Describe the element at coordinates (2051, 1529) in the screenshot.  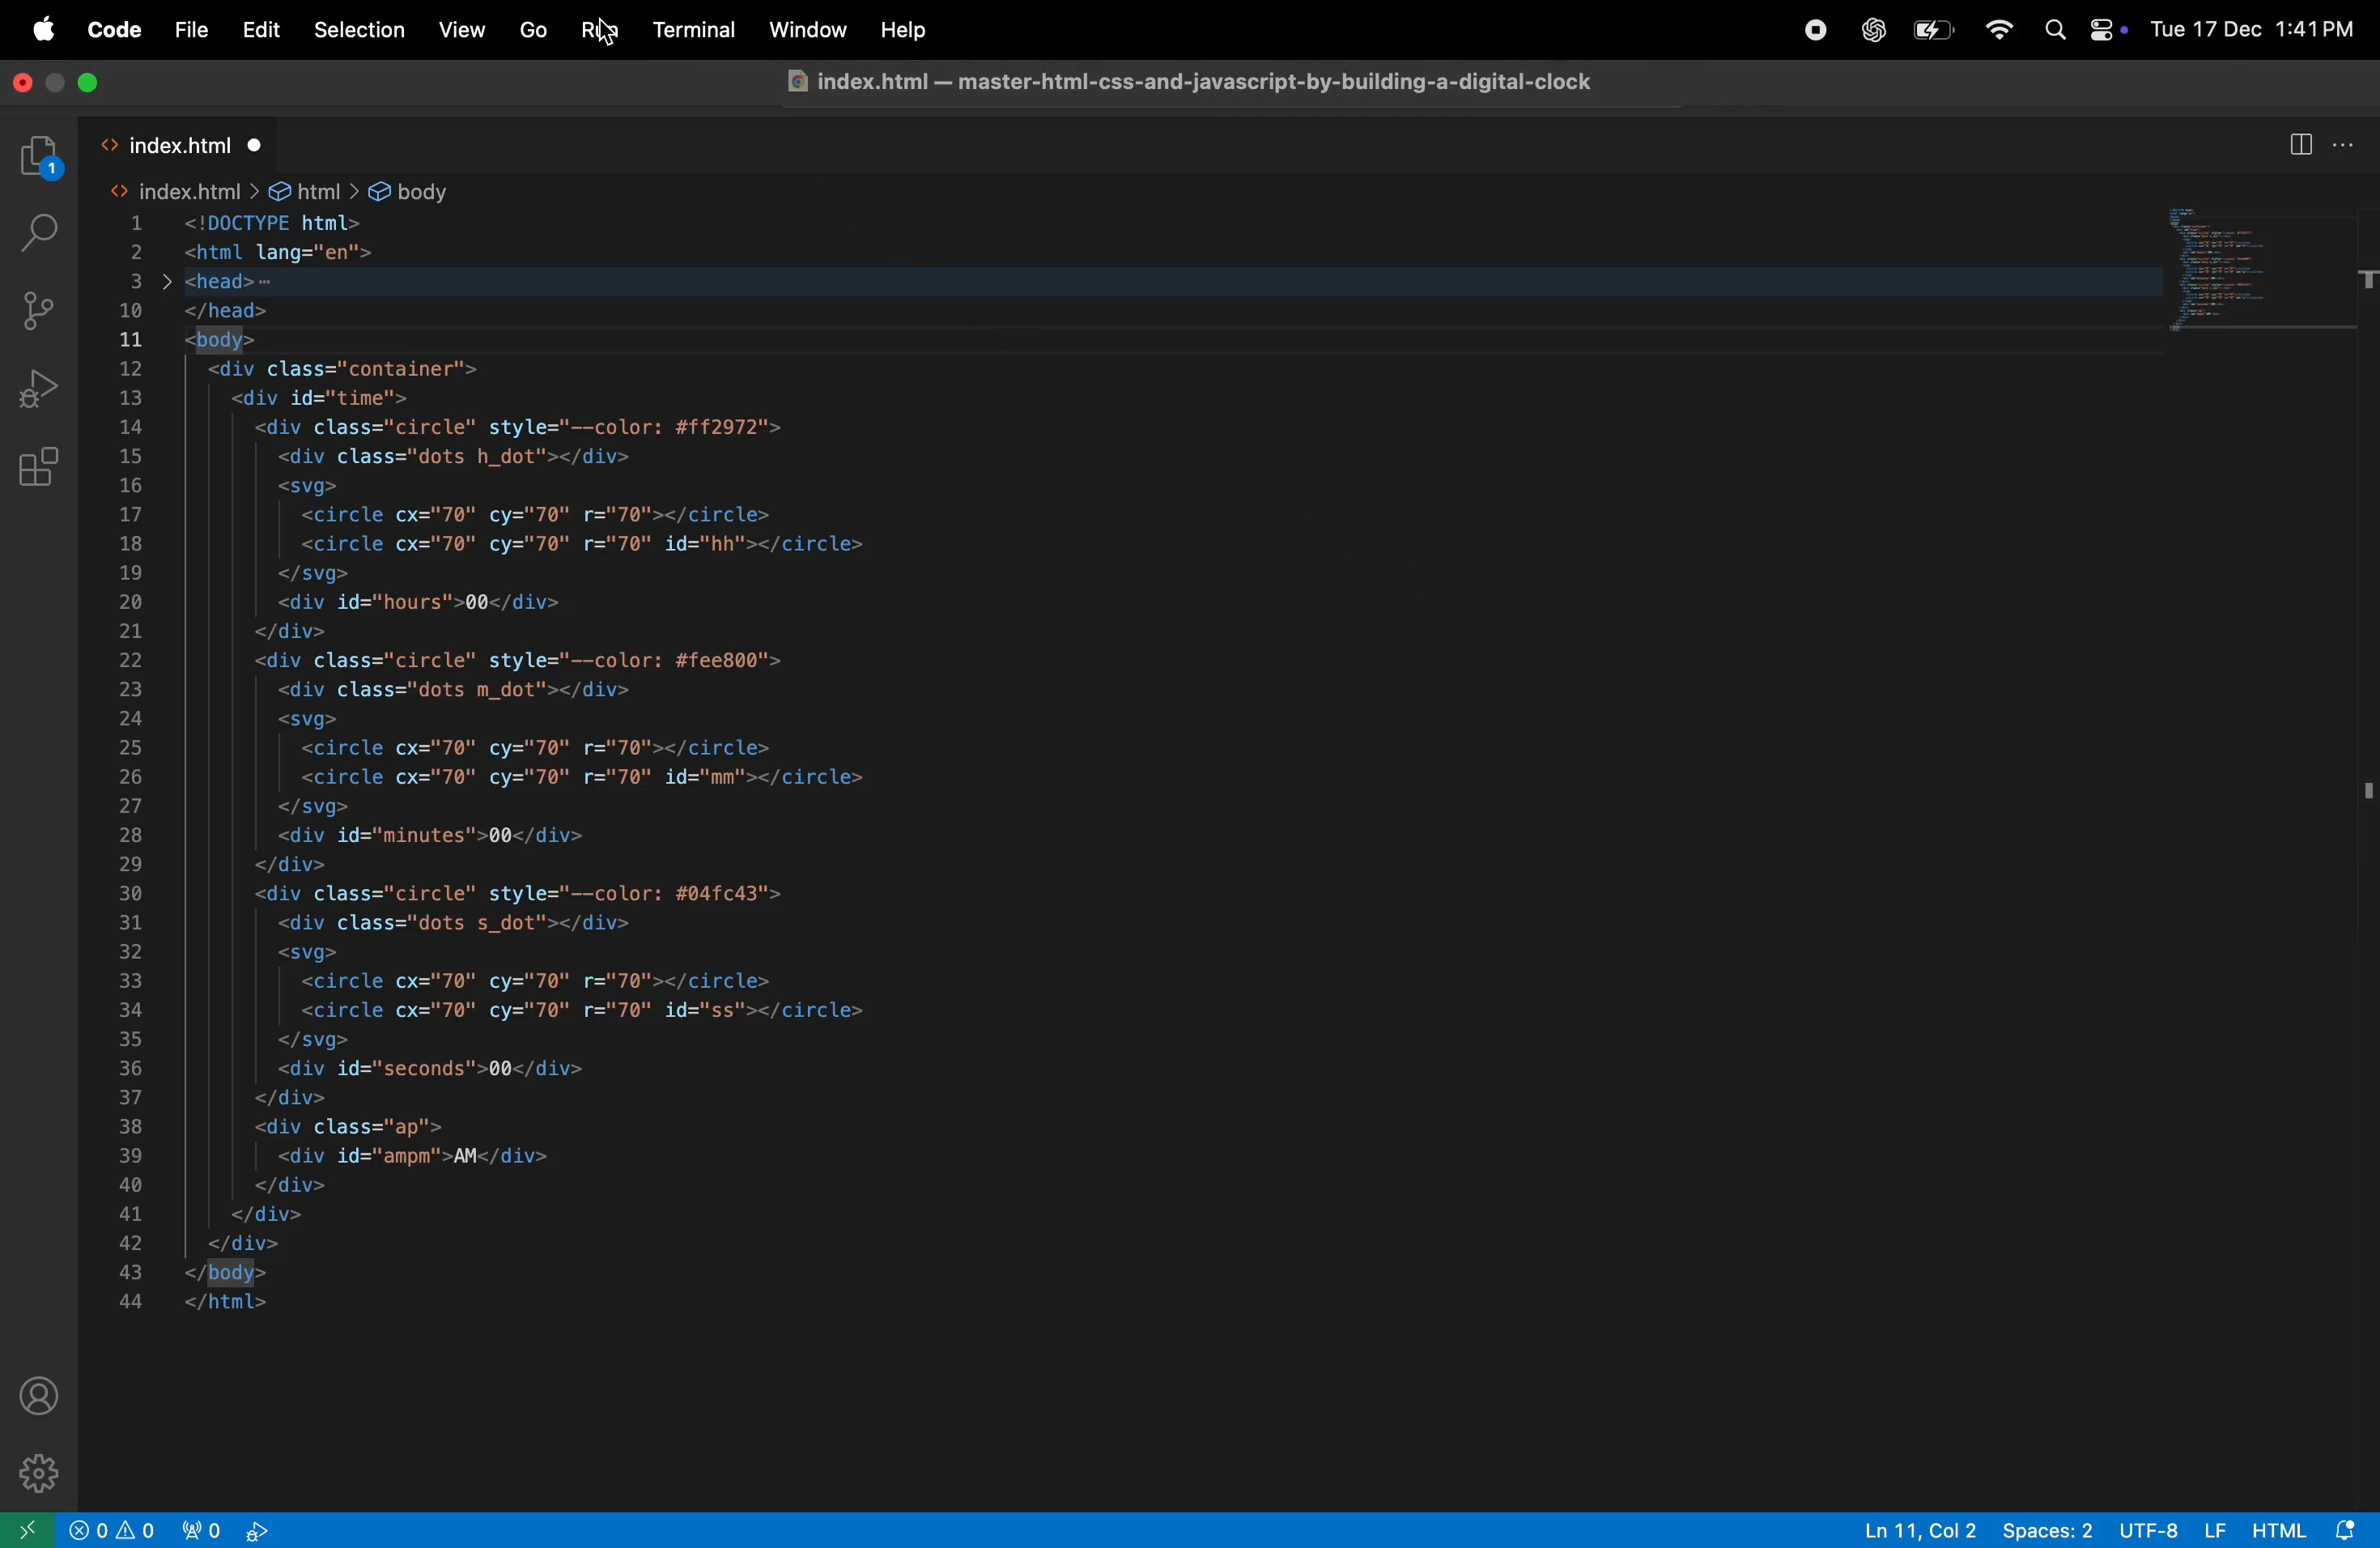
I see `Spaces: 2` at that location.